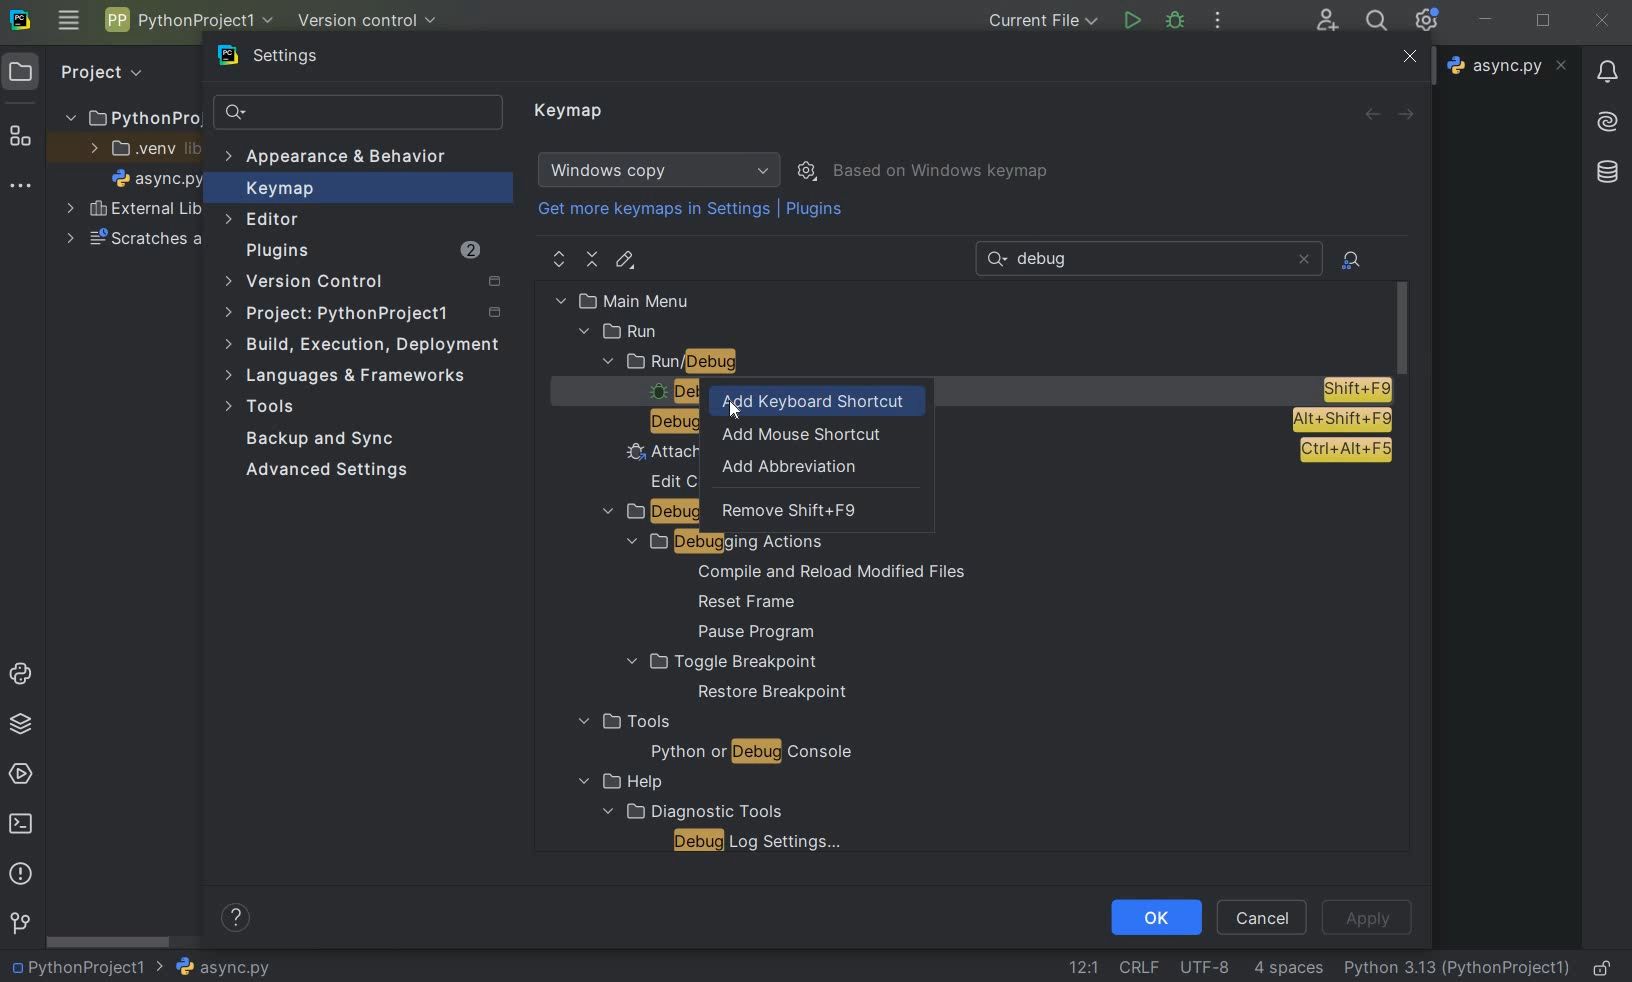  Describe the element at coordinates (809, 169) in the screenshot. I see `show scheme actions` at that location.